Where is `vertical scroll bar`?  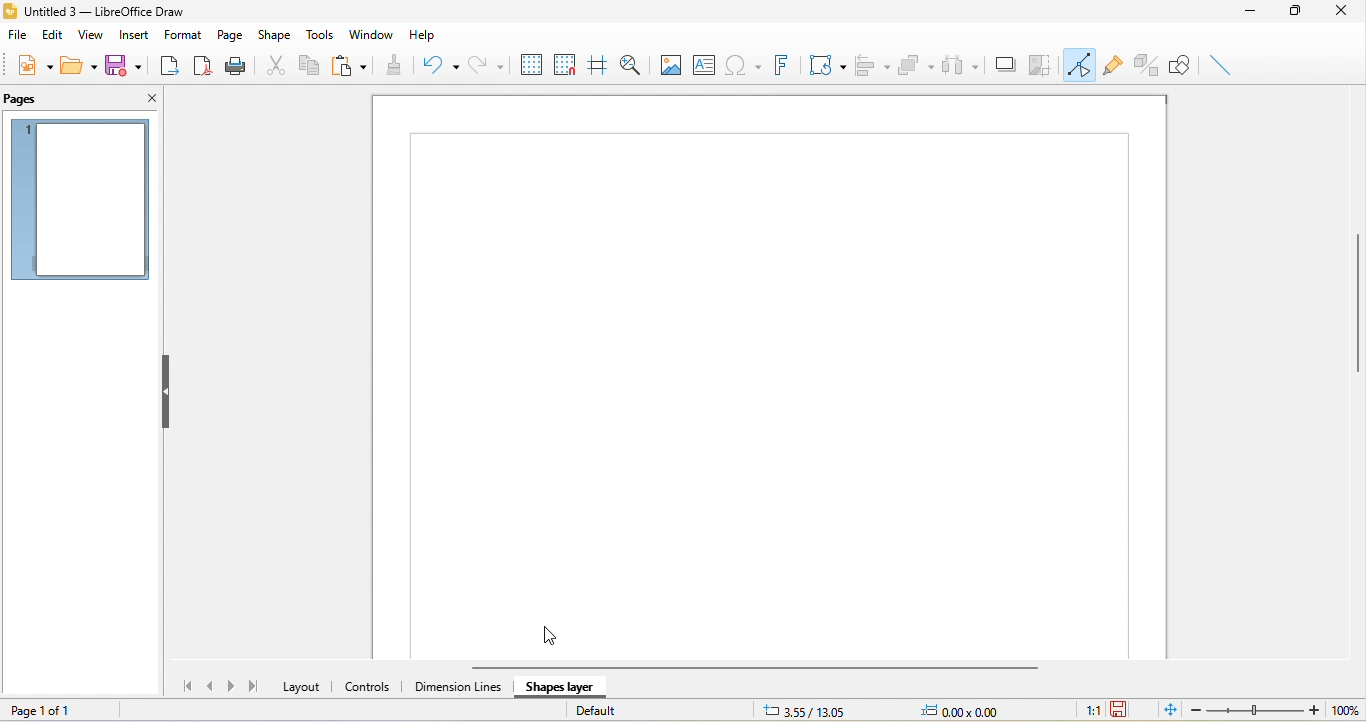
vertical scroll bar is located at coordinates (1353, 302).